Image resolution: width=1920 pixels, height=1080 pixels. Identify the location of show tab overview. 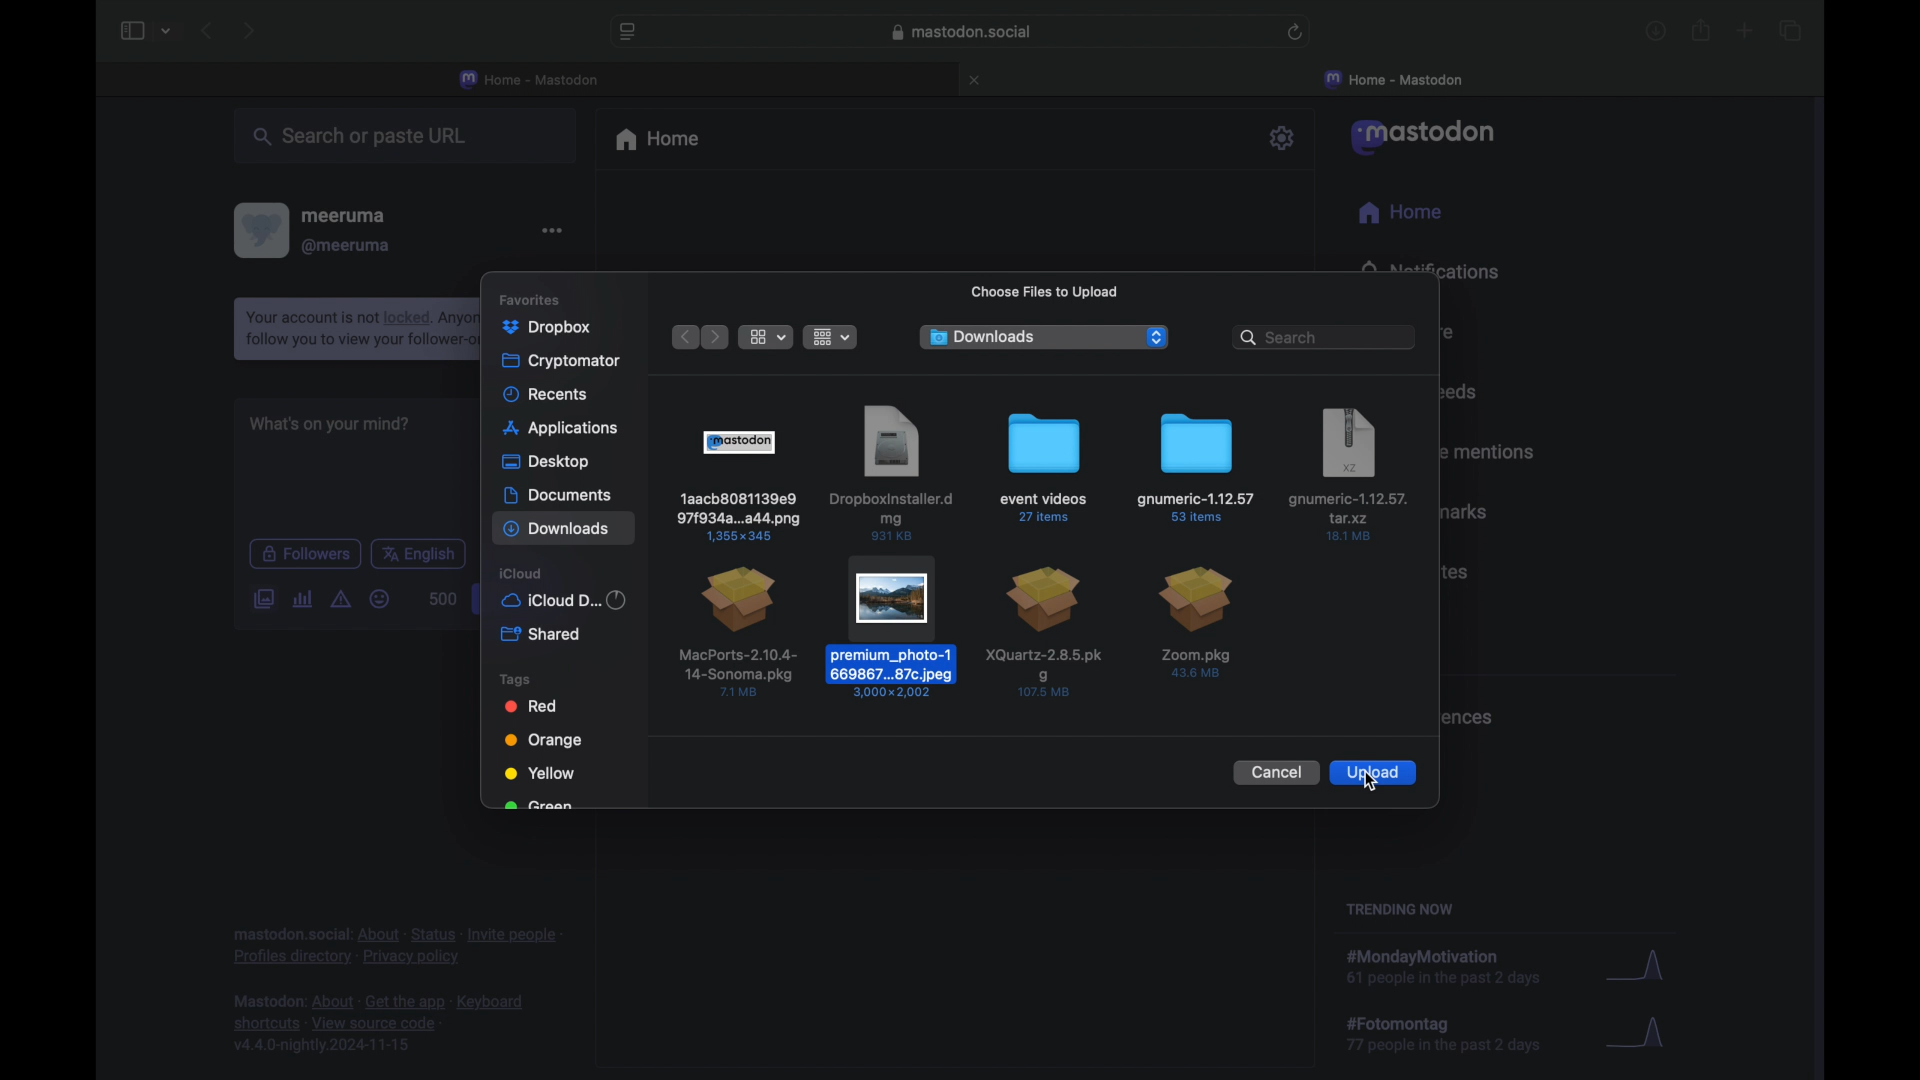
(1789, 30).